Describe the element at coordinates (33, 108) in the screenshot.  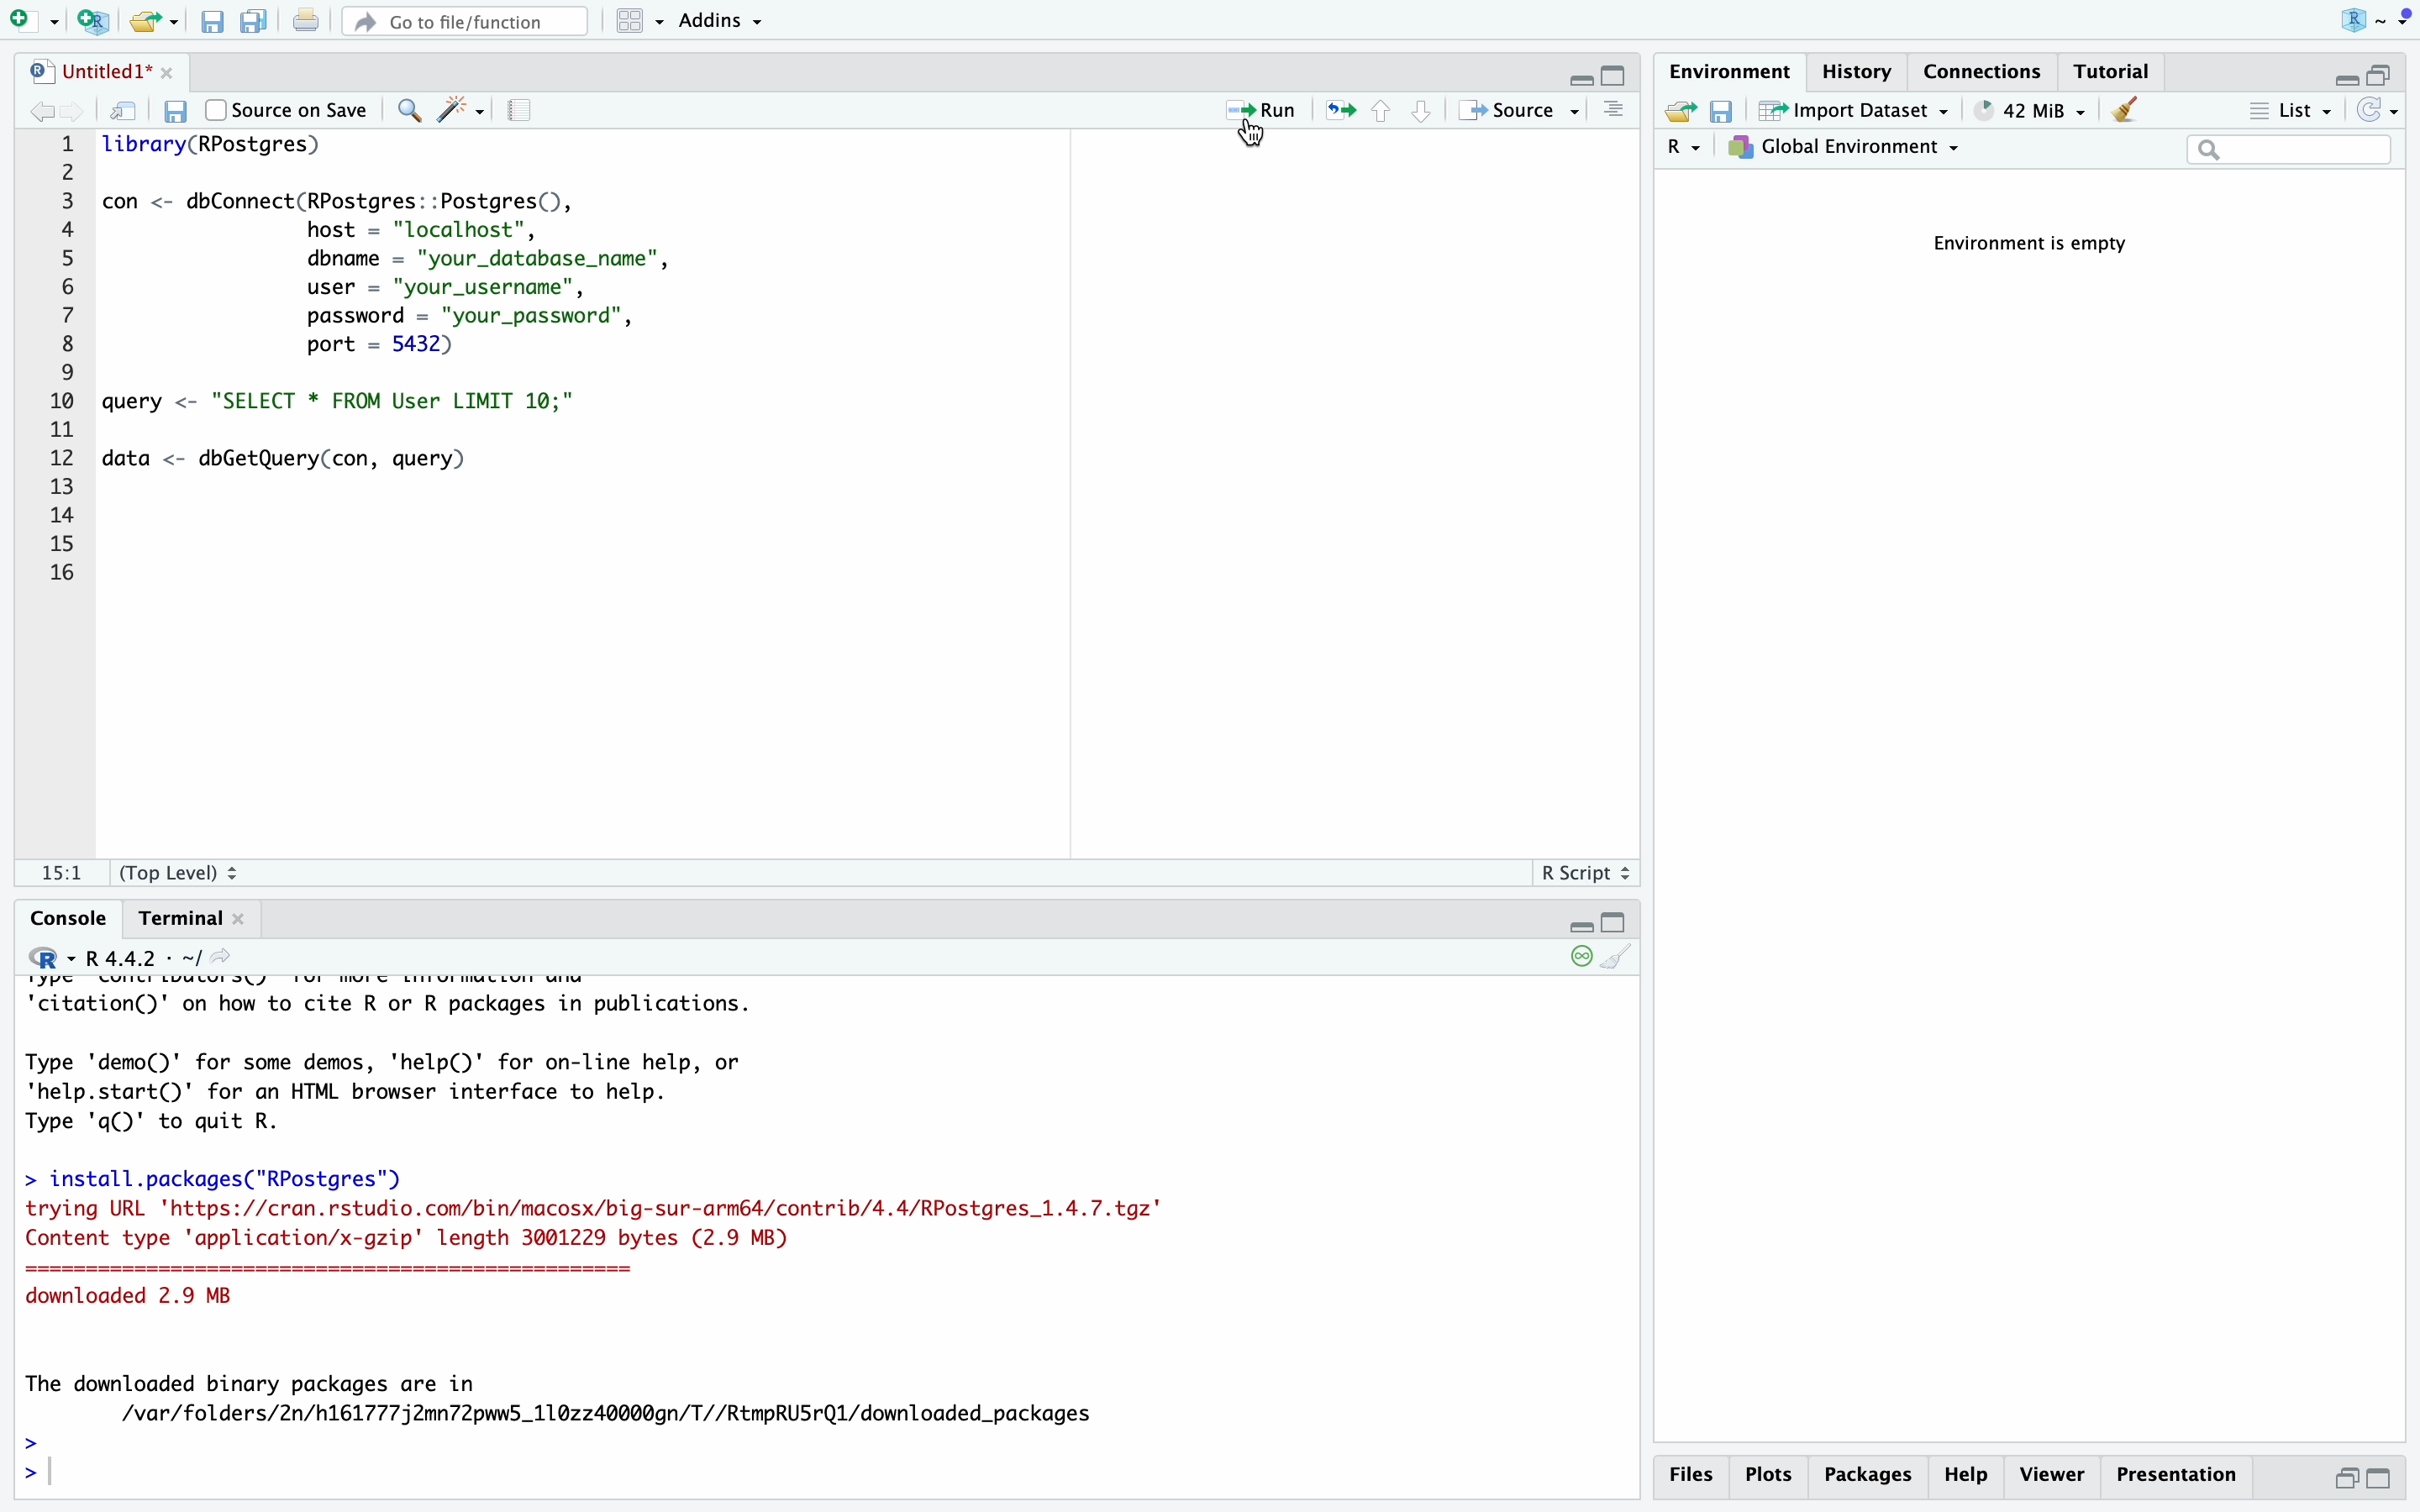
I see `go back to the previous source location` at that location.